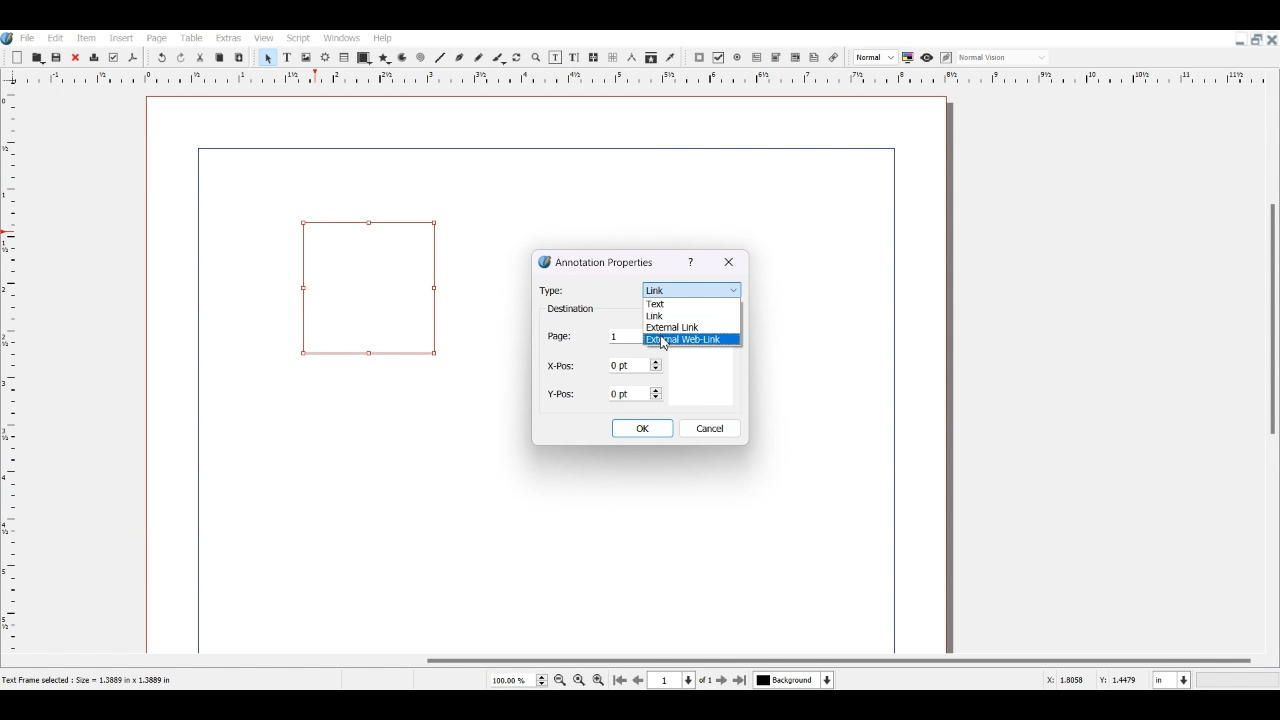 This screenshot has width=1280, height=720. Describe the element at coordinates (343, 37) in the screenshot. I see `Windows` at that location.